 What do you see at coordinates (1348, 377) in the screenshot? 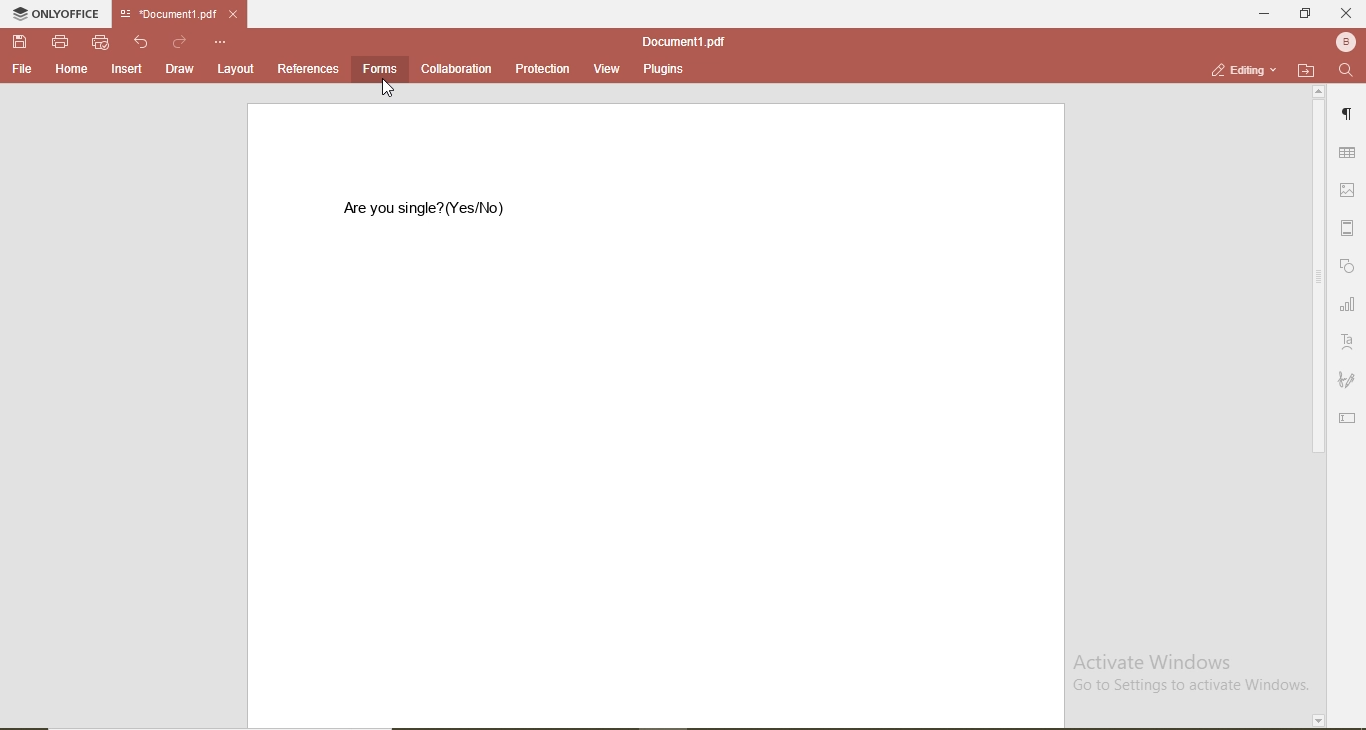
I see `signature` at bounding box center [1348, 377].